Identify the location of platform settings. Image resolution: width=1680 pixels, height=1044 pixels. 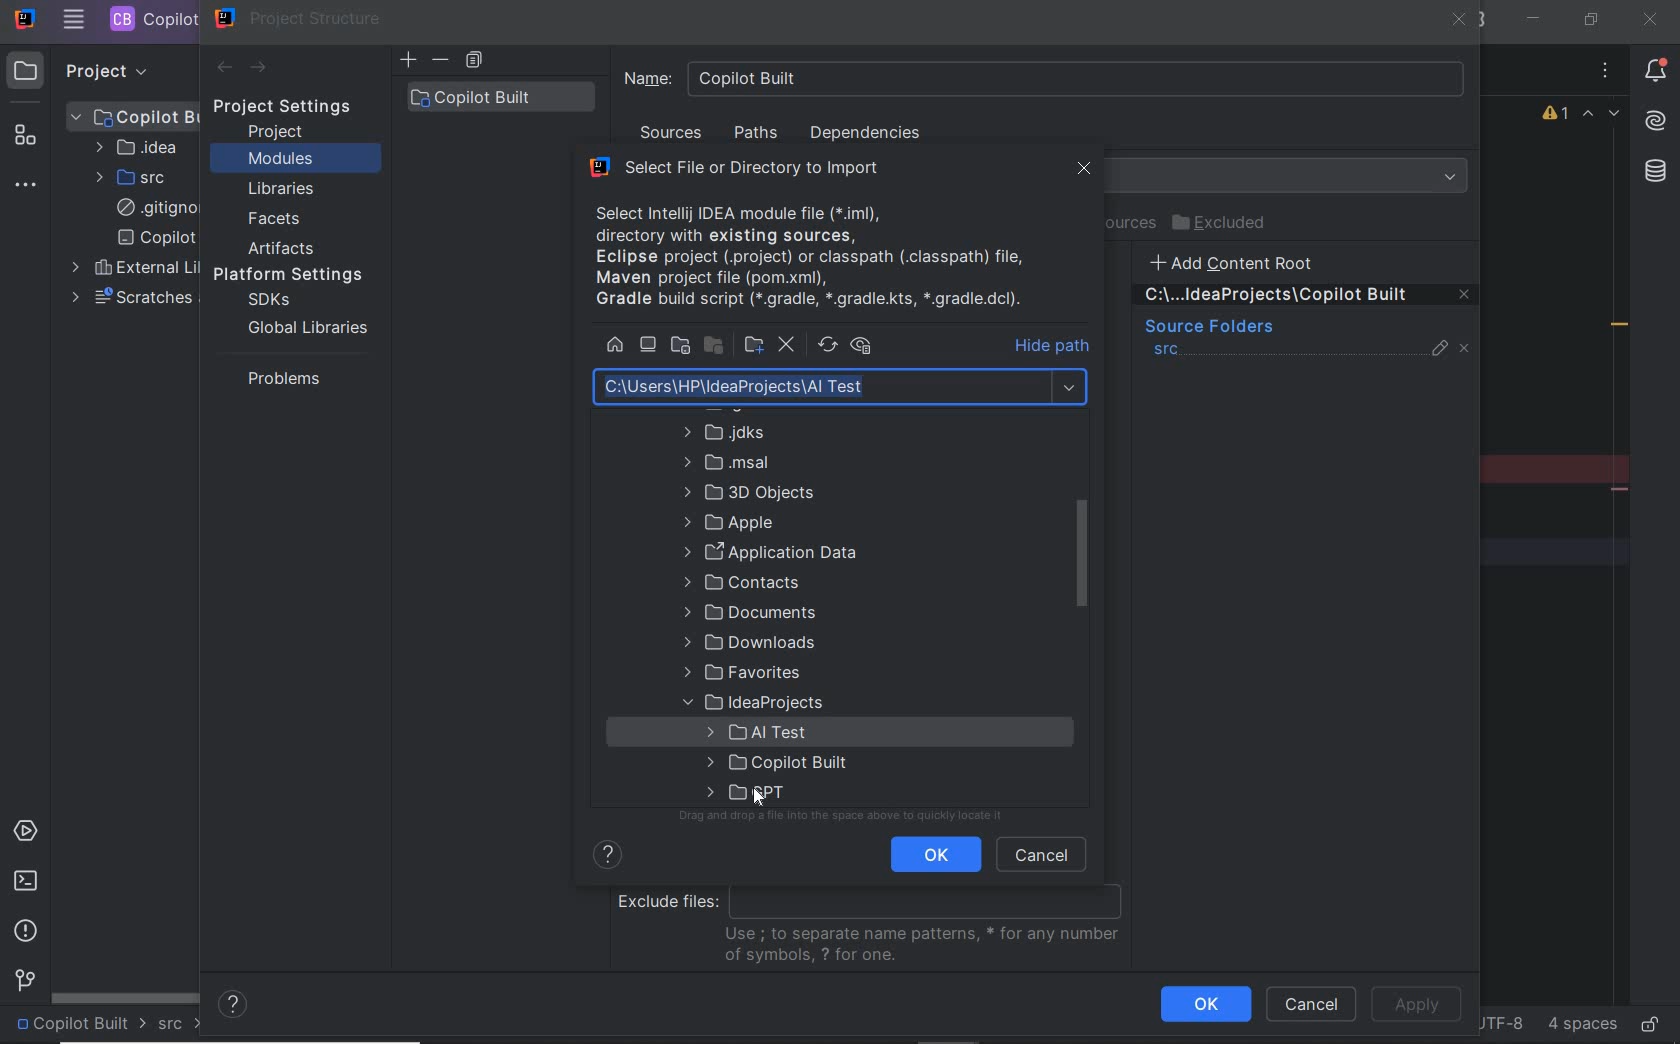
(295, 275).